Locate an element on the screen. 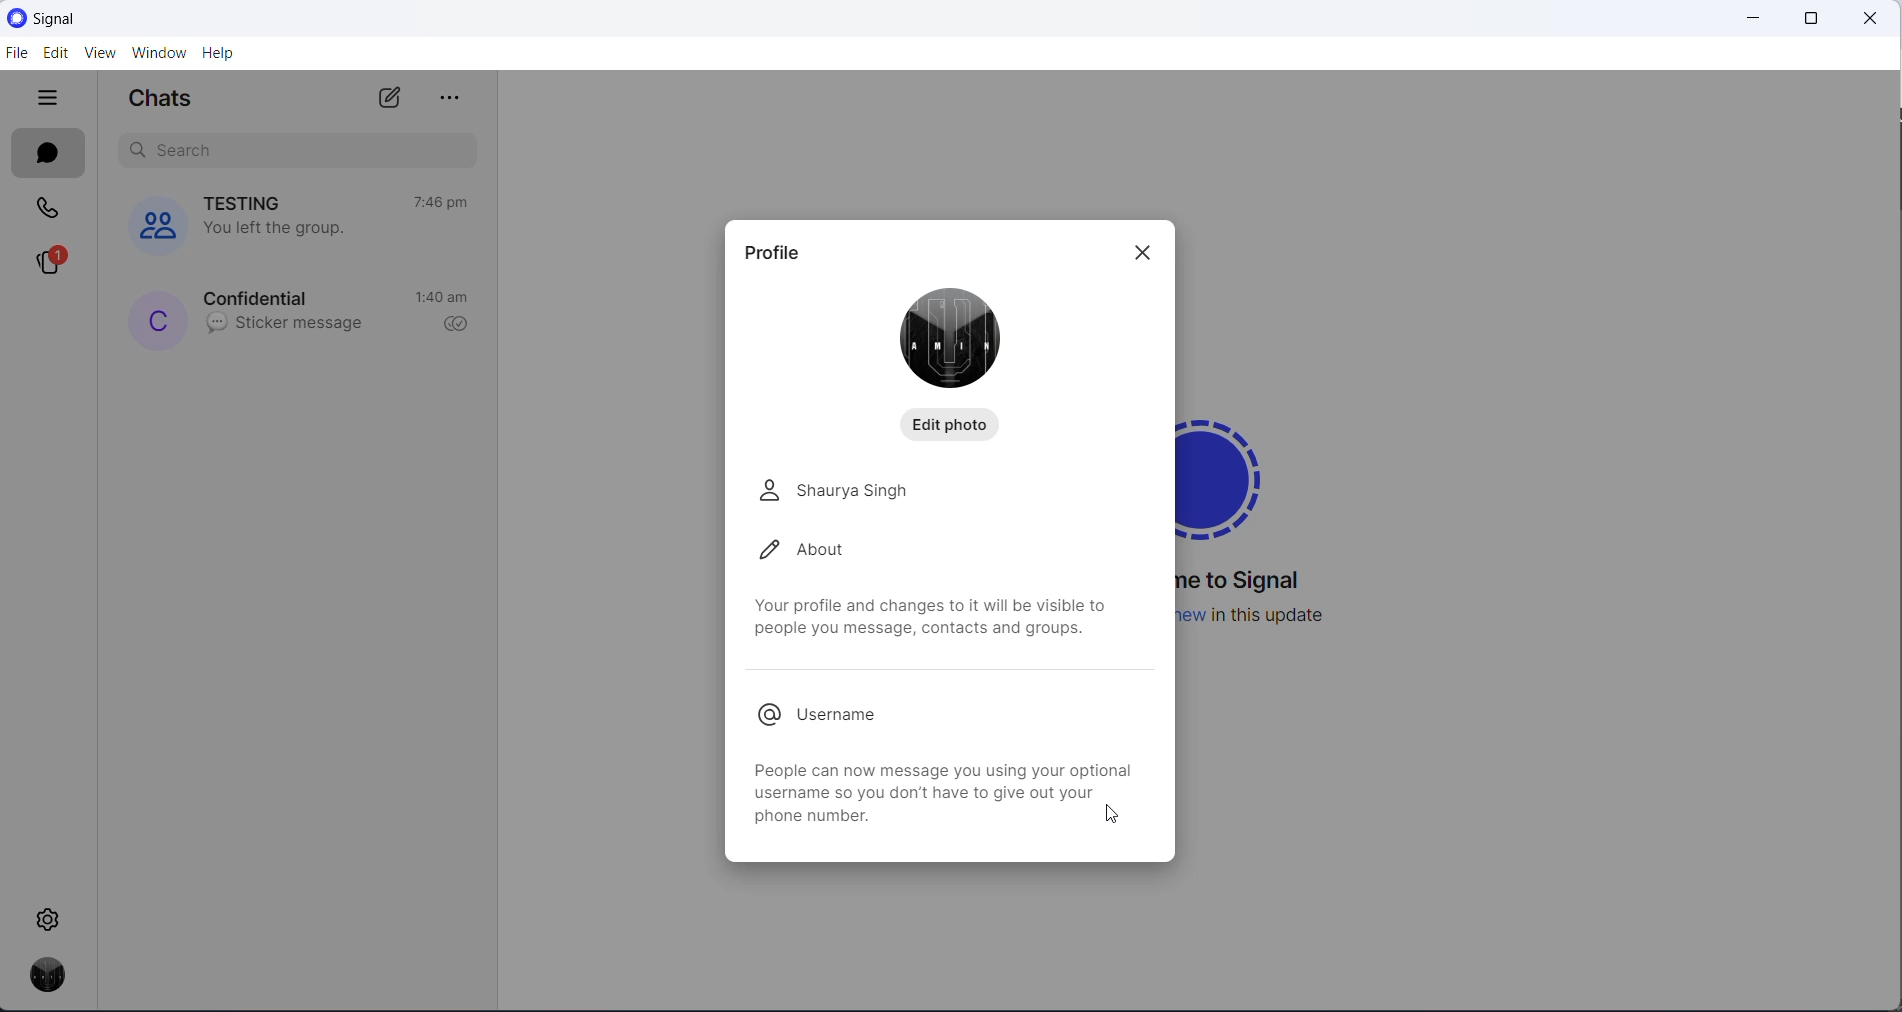  username is located at coordinates (836, 716).